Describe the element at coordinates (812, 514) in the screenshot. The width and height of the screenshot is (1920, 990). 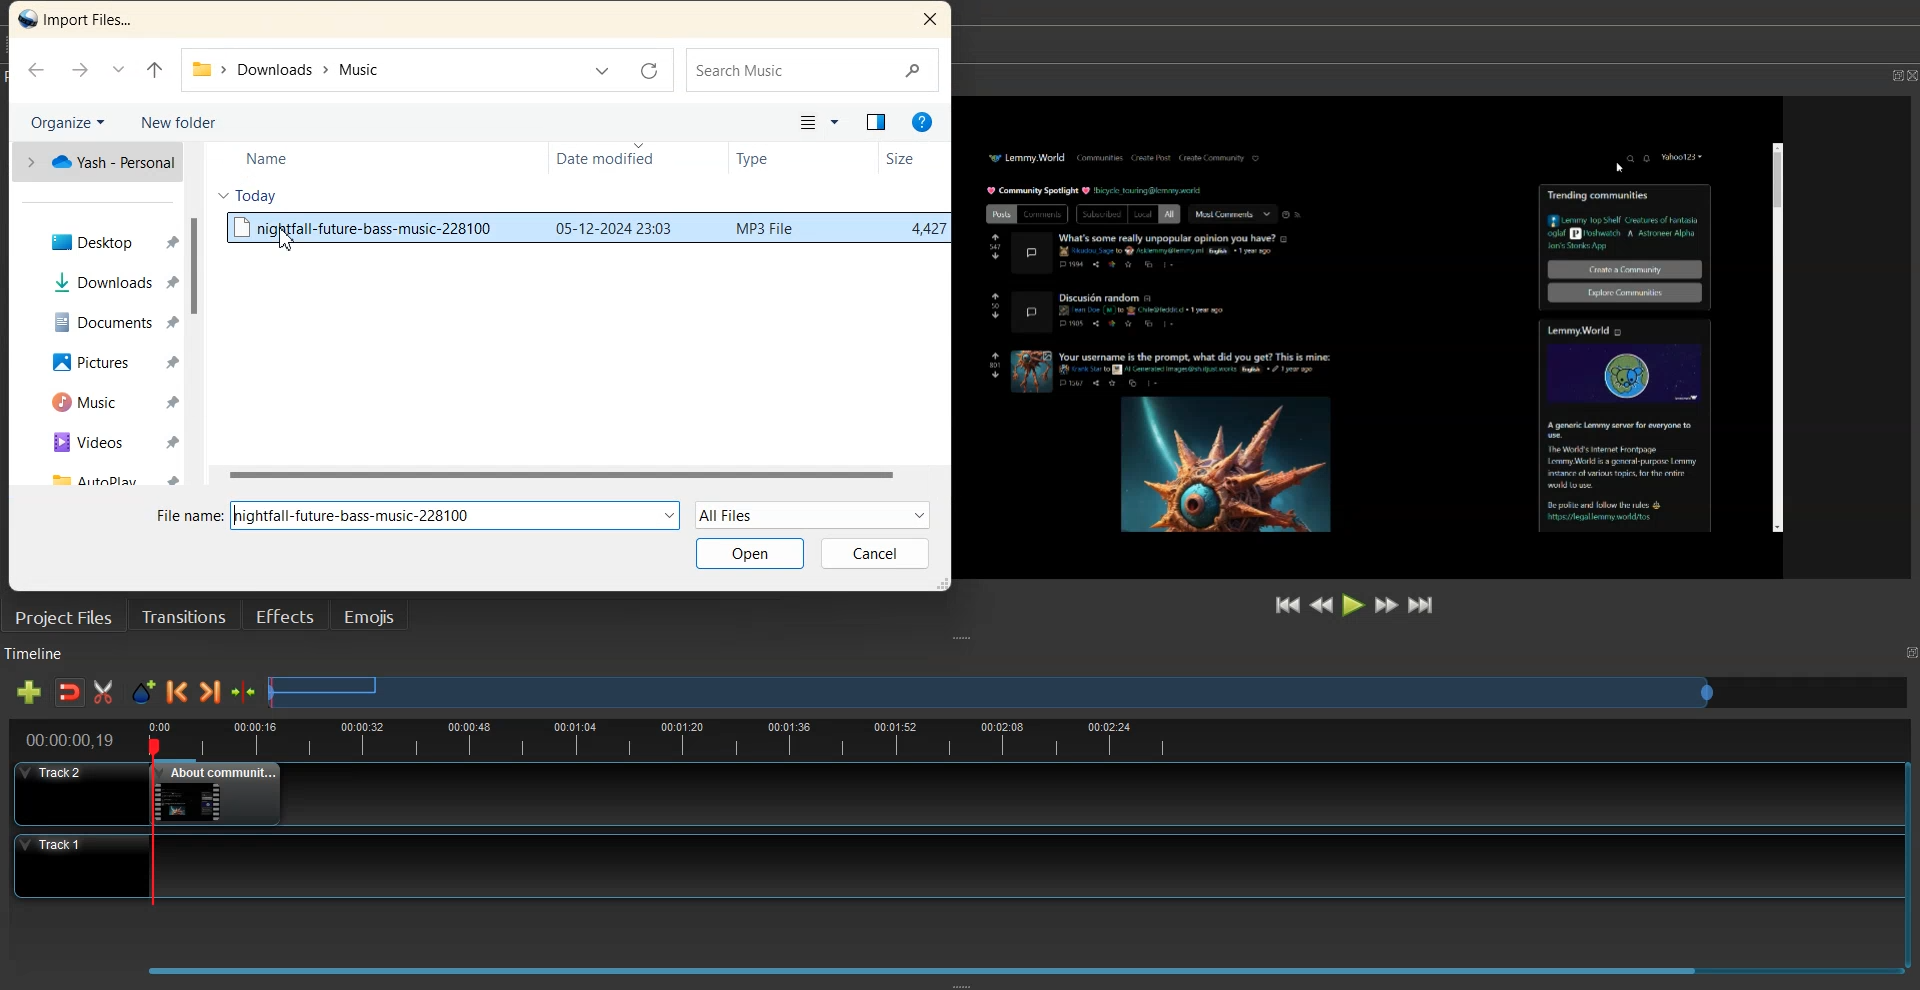
I see `All Files` at that location.